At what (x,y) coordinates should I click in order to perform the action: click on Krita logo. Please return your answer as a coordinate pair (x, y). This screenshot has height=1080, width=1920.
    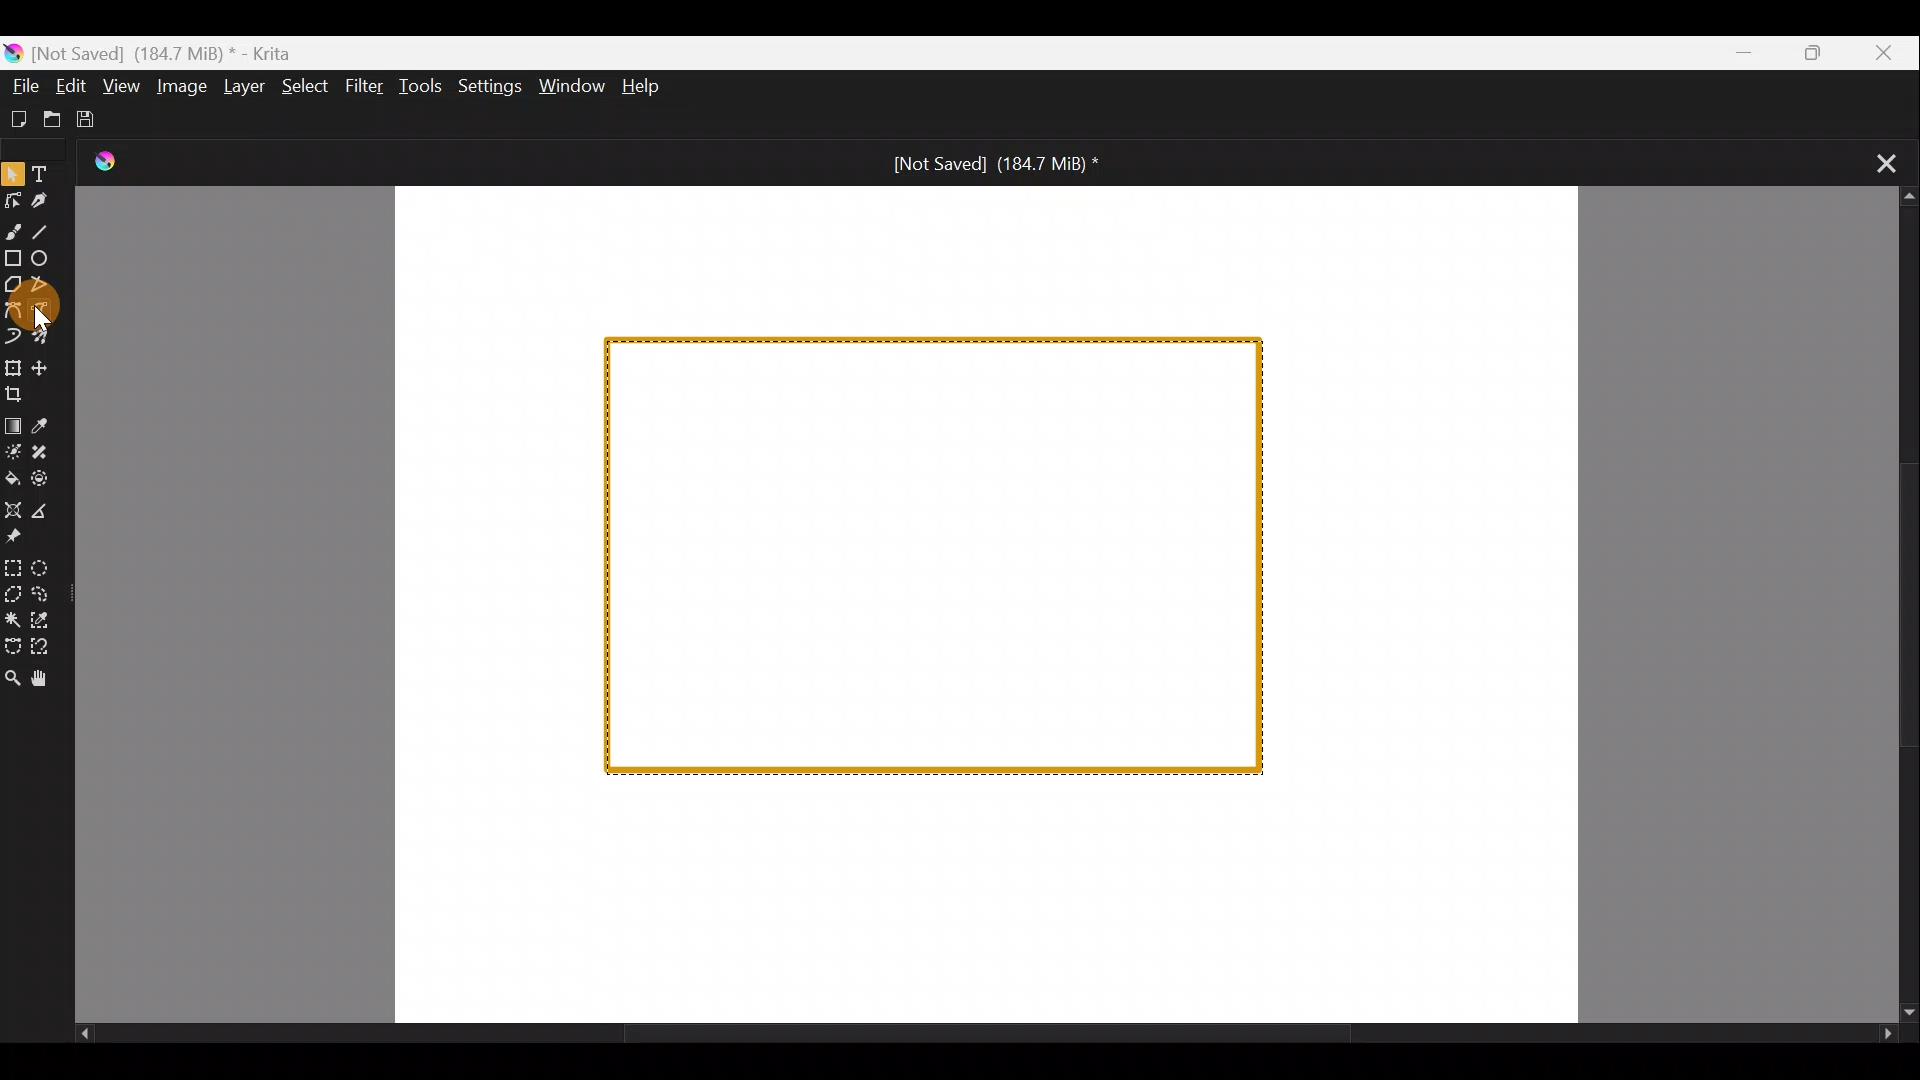
    Looking at the image, I should click on (12, 53).